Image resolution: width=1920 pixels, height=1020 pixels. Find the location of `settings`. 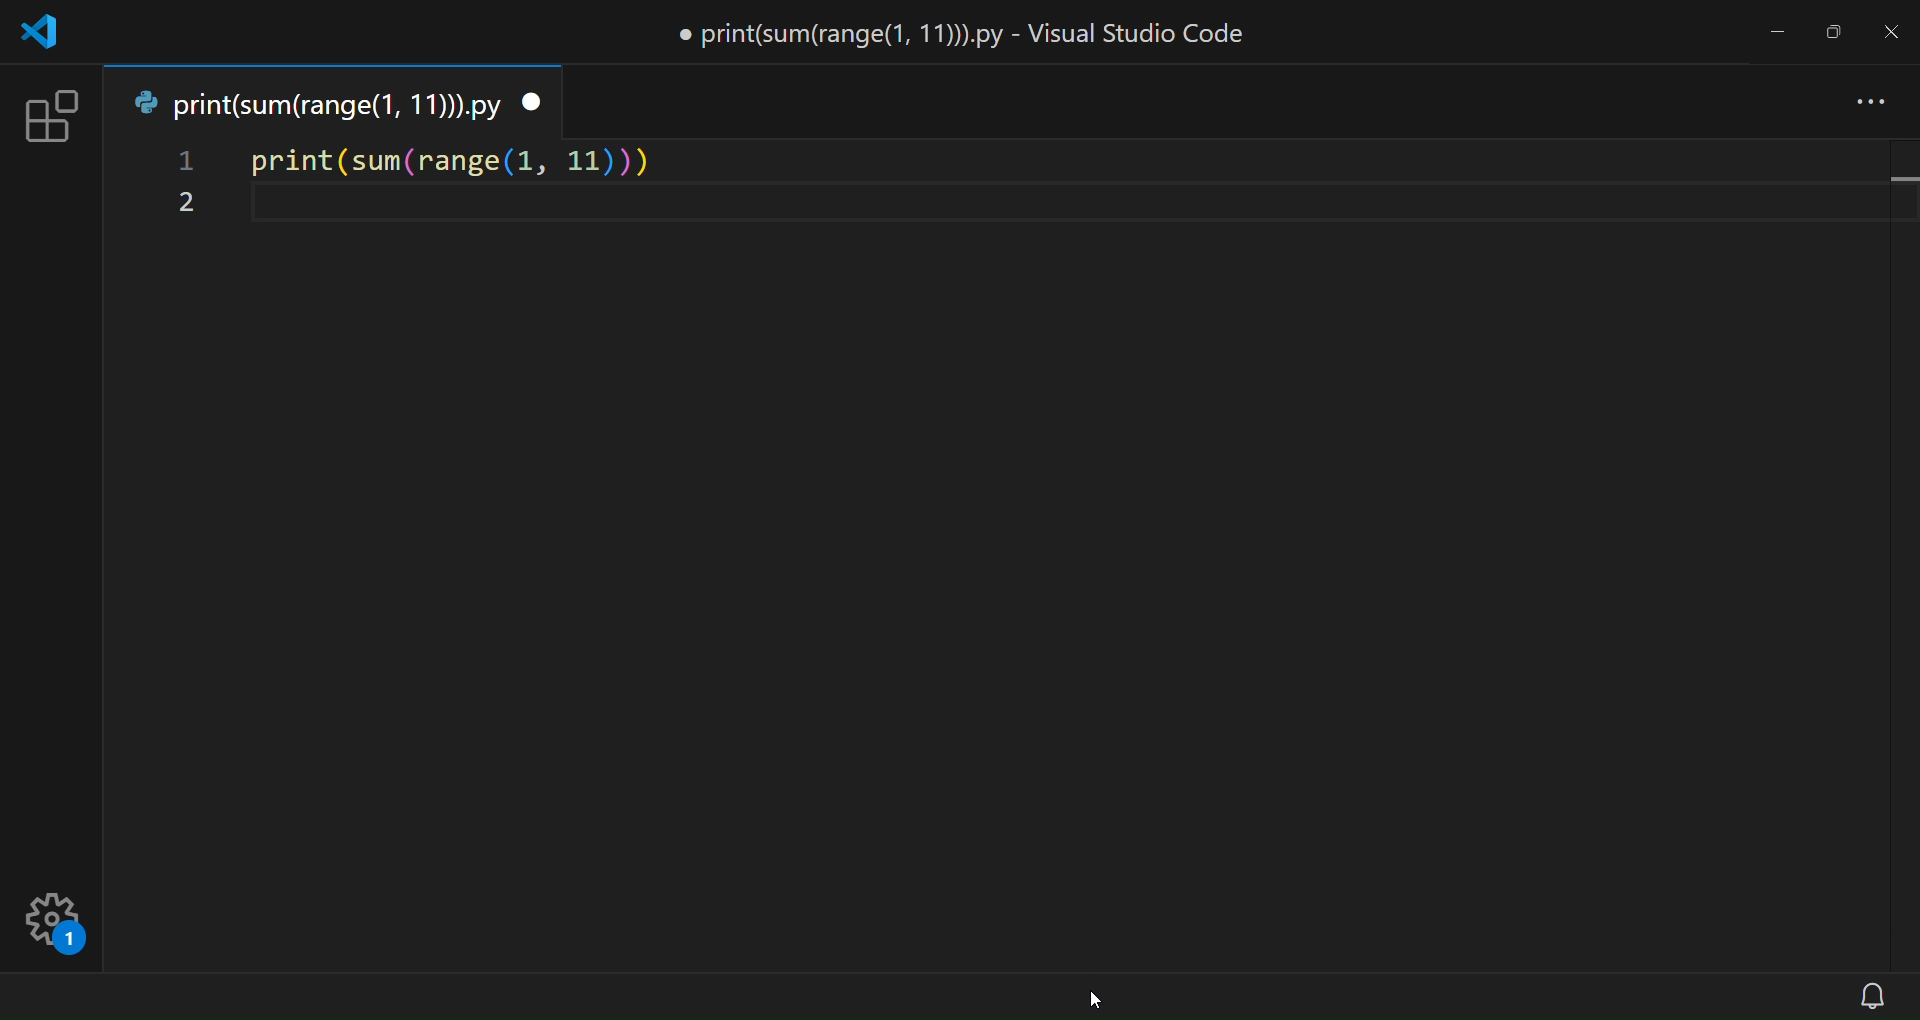

settings is located at coordinates (71, 903).